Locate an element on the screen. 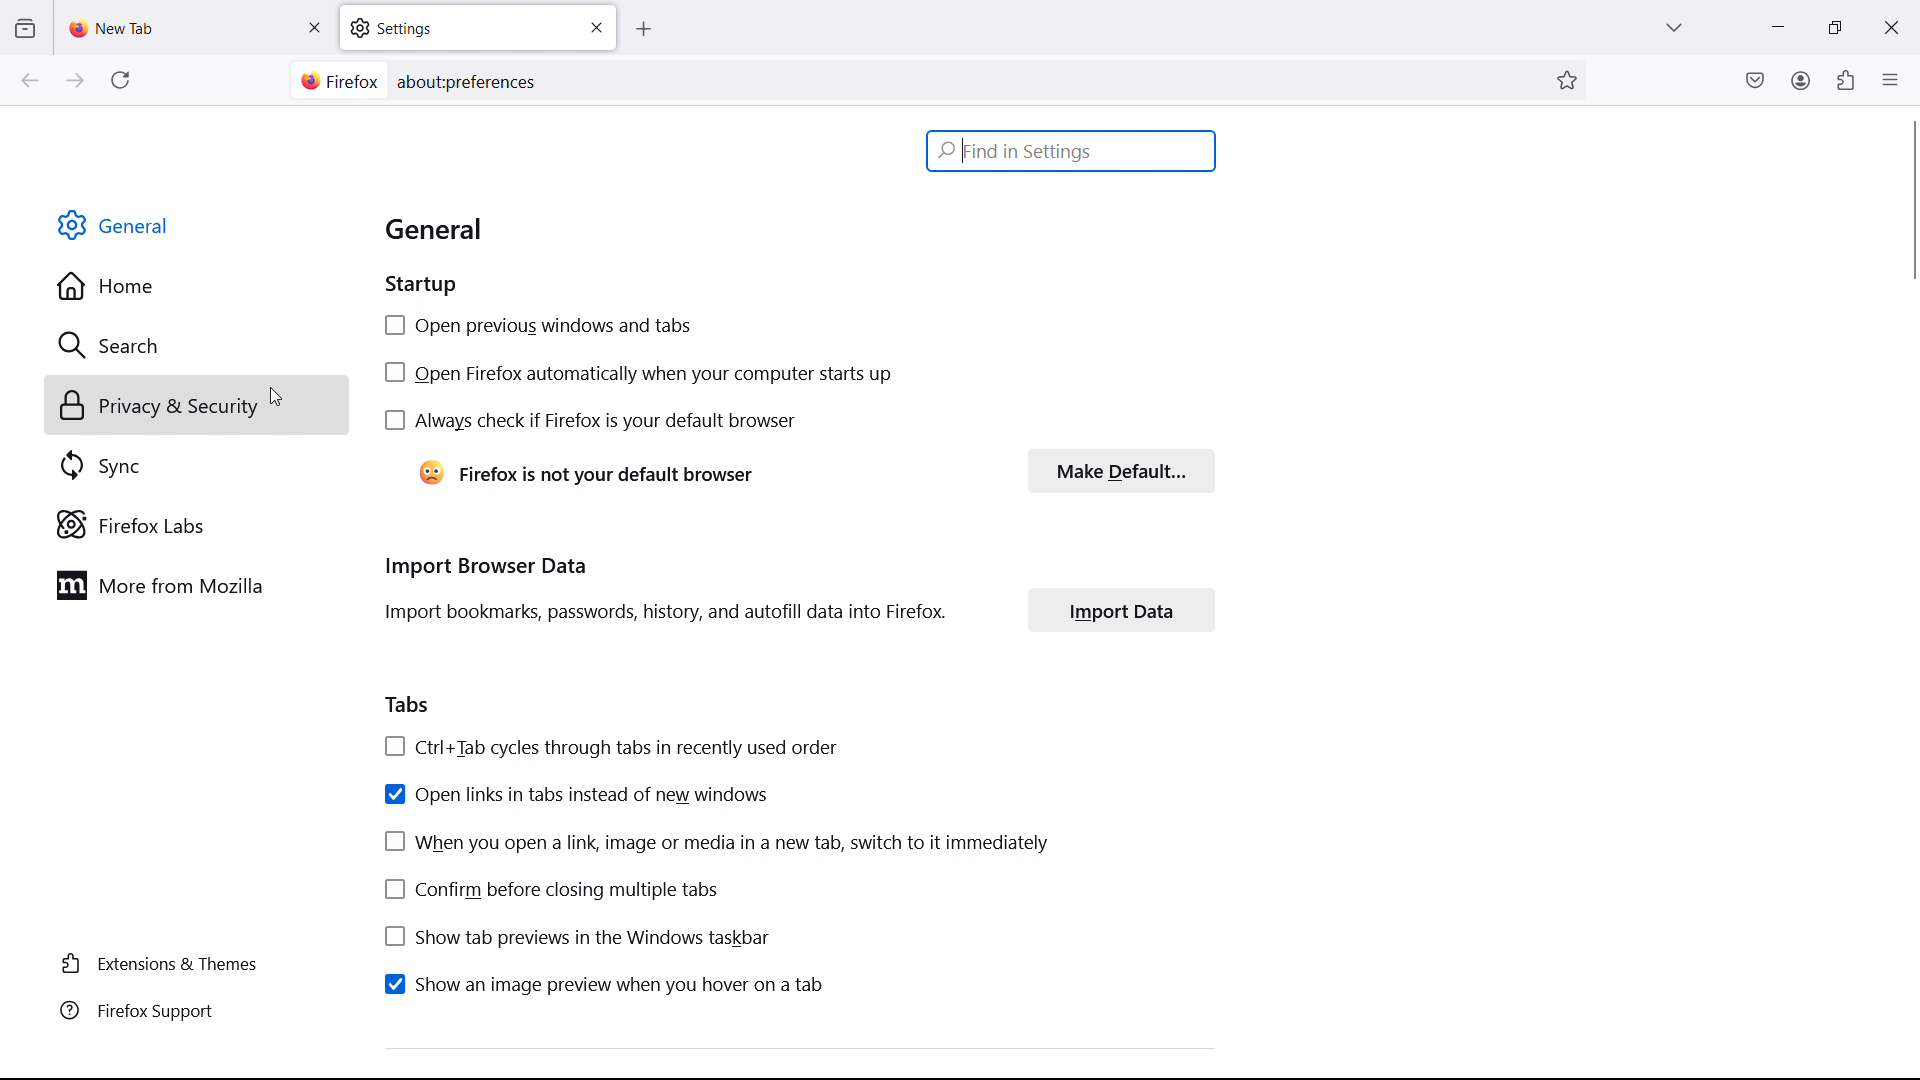 The image size is (1920, 1080). minimize is located at coordinates (1776, 25).